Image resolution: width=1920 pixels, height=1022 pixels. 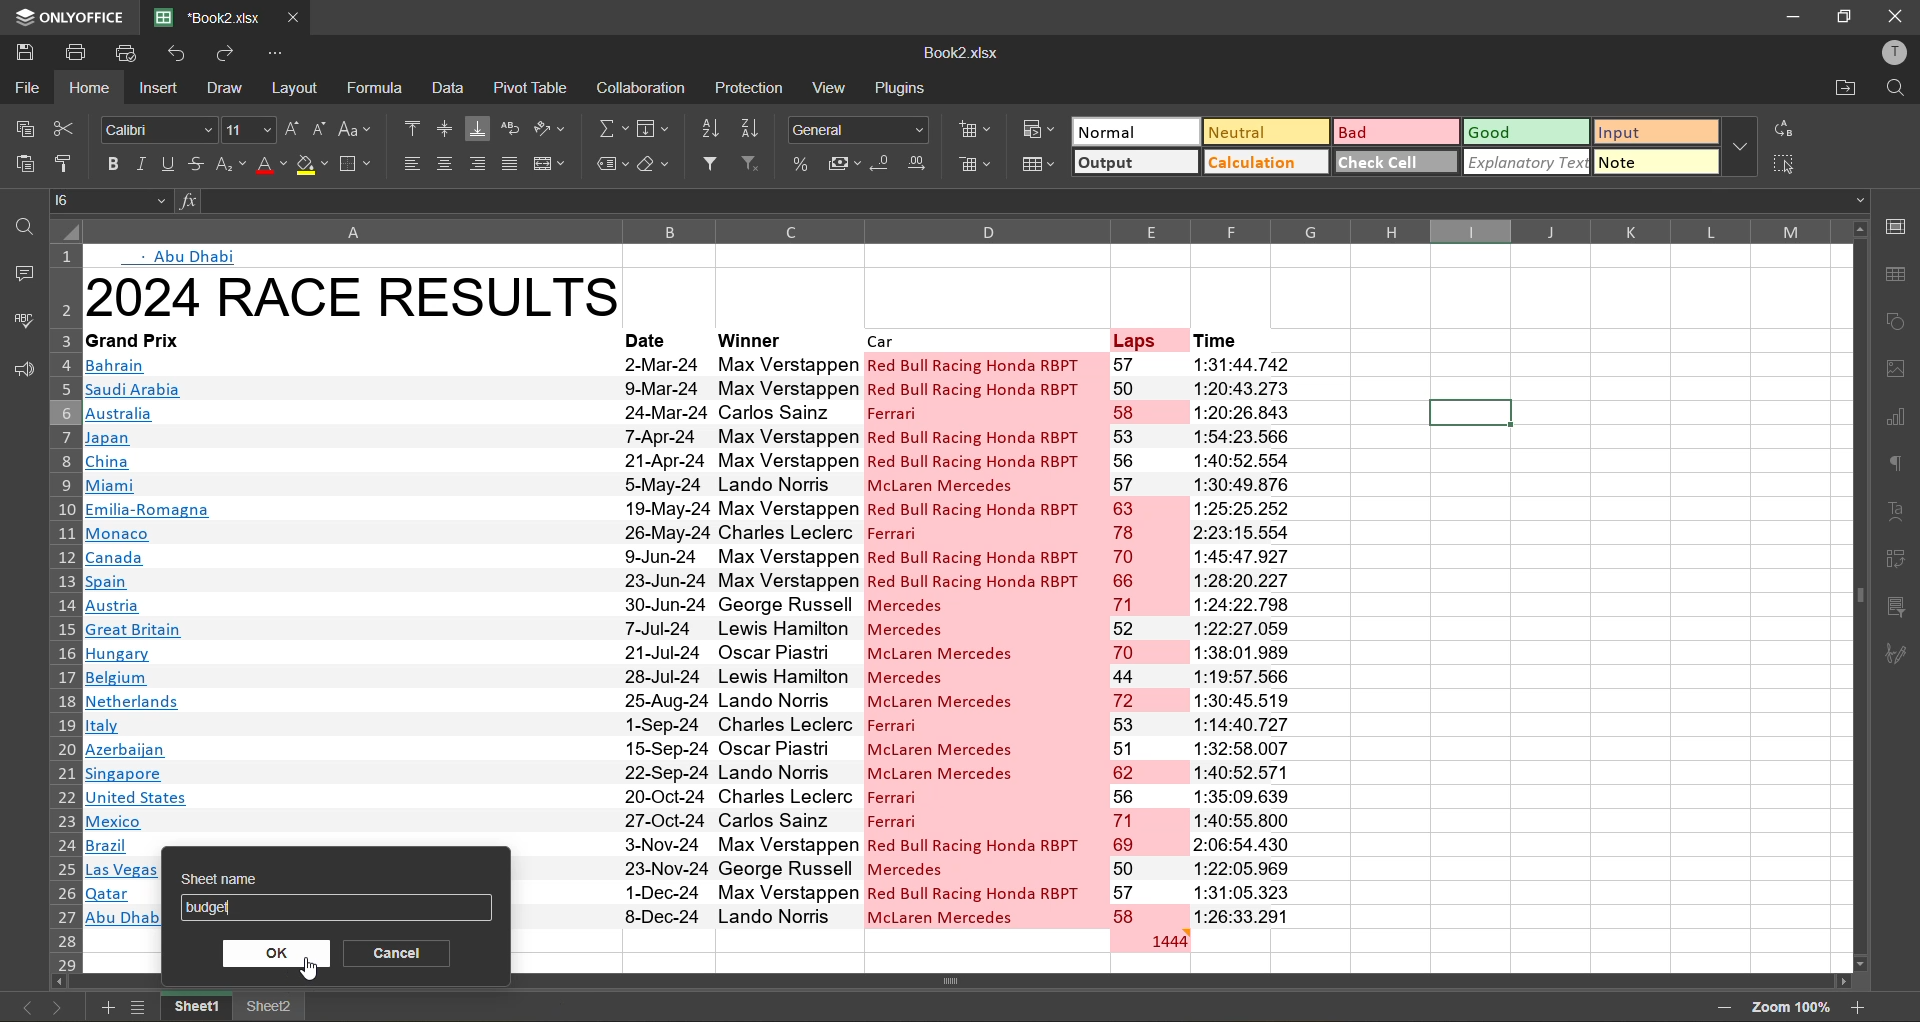 I want to click on time, so click(x=1236, y=337).